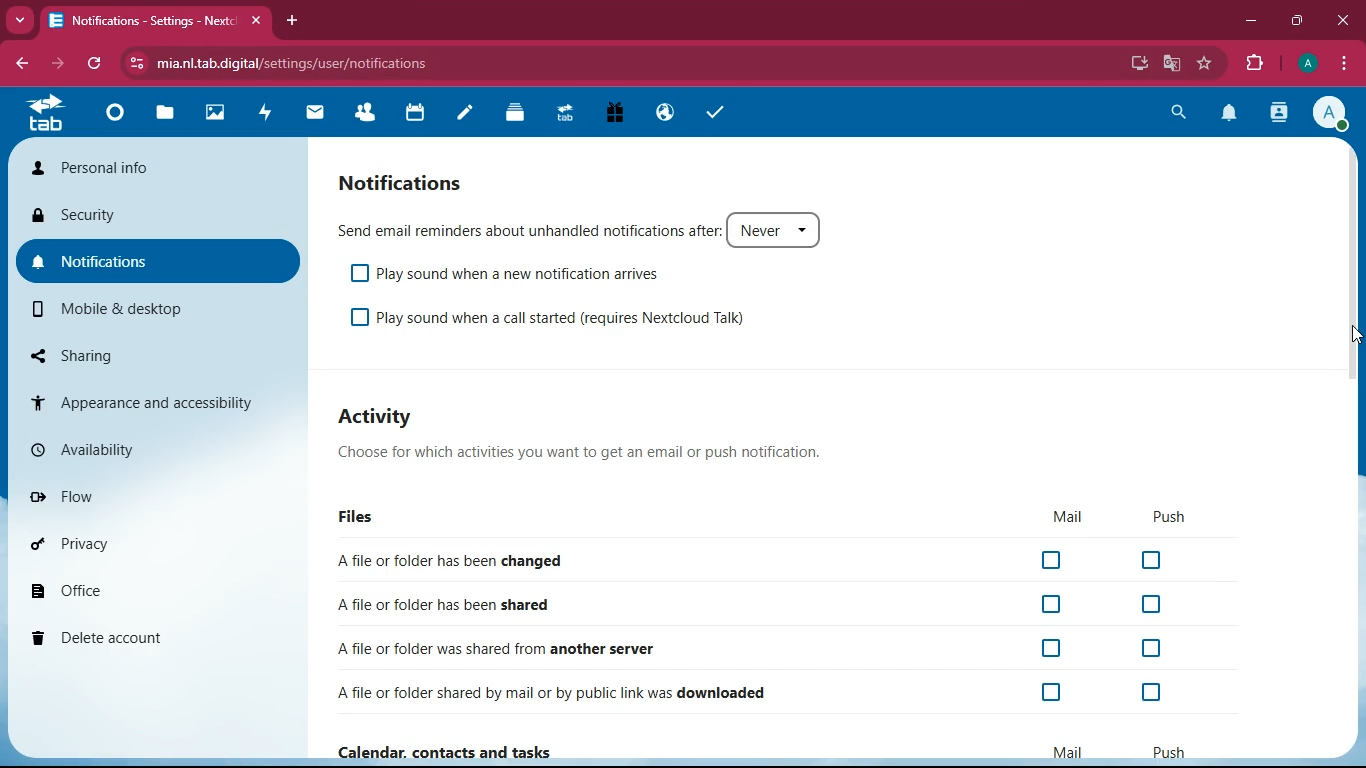 The width and height of the screenshot is (1366, 768). Describe the element at coordinates (160, 310) in the screenshot. I see `mobile & desktop` at that location.